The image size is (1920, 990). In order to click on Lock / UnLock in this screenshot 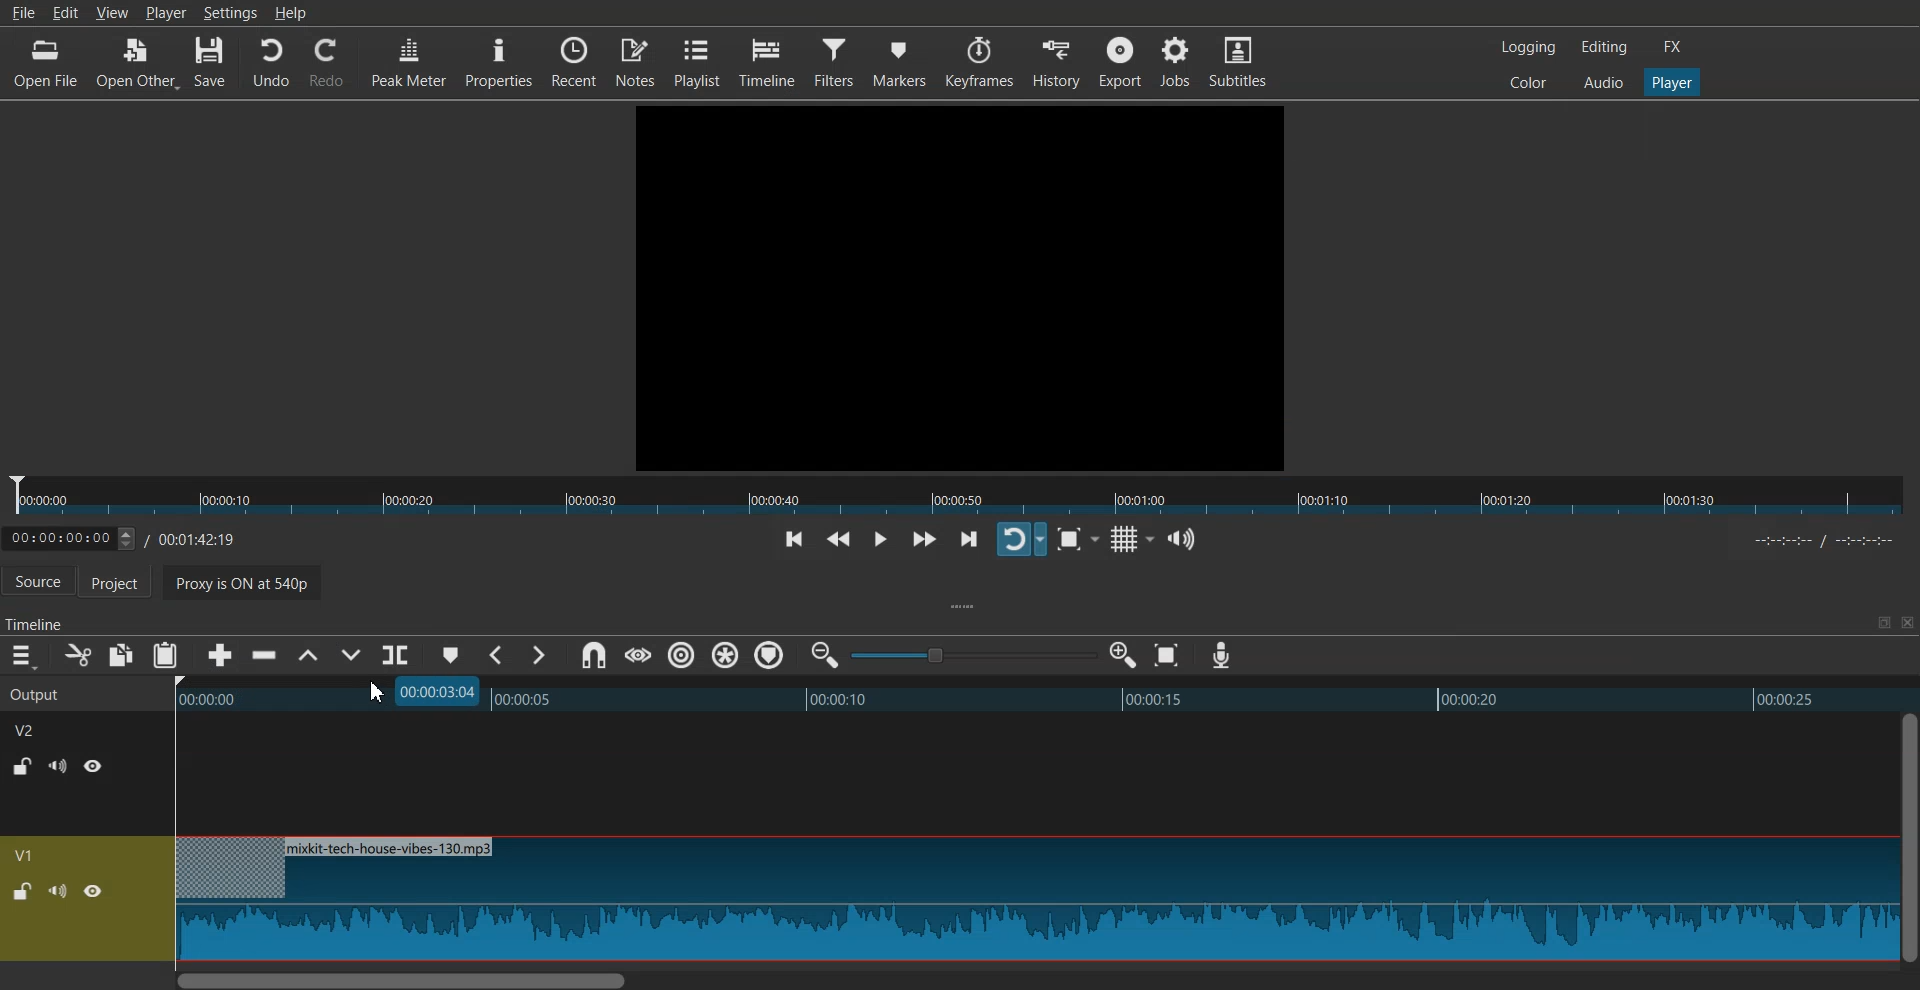, I will do `click(22, 892)`.